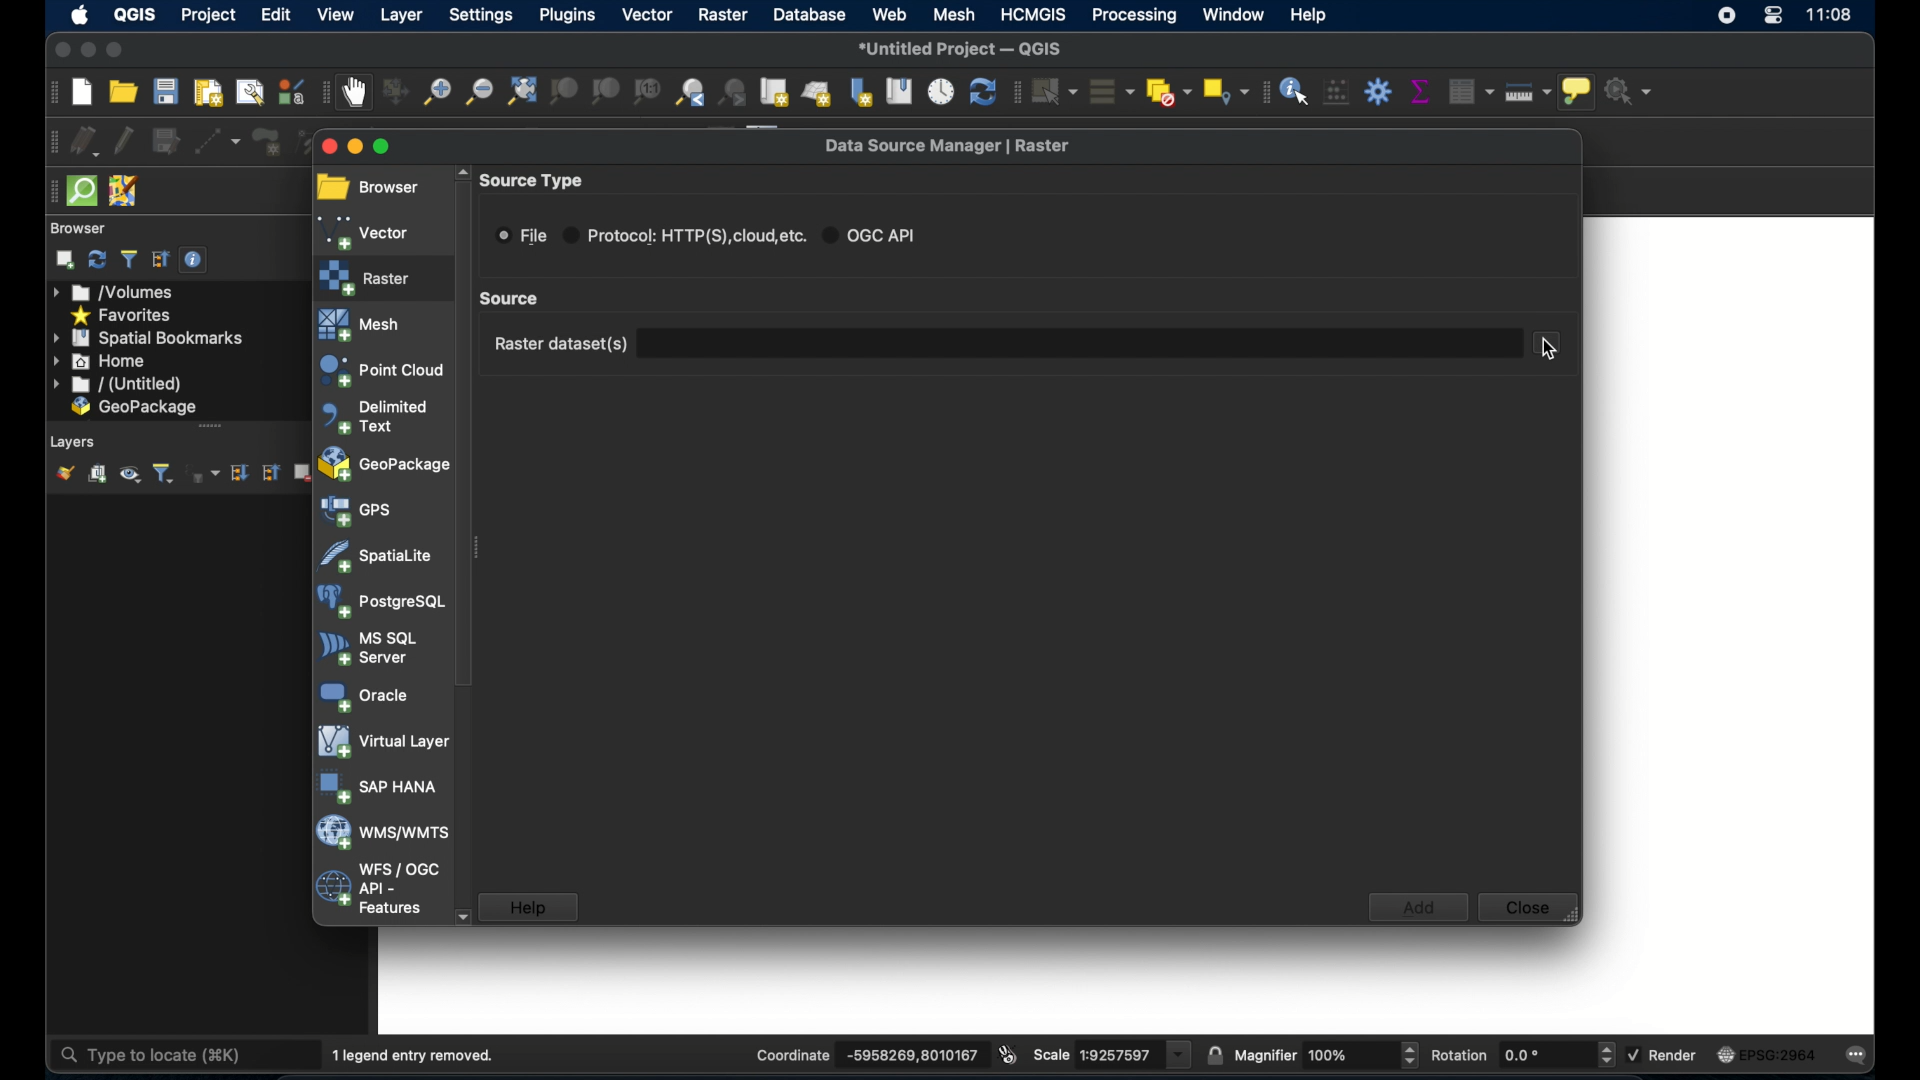  Describe the element at coordinates (1631, 91) in the screenshot. I see `no action selected` at that location.